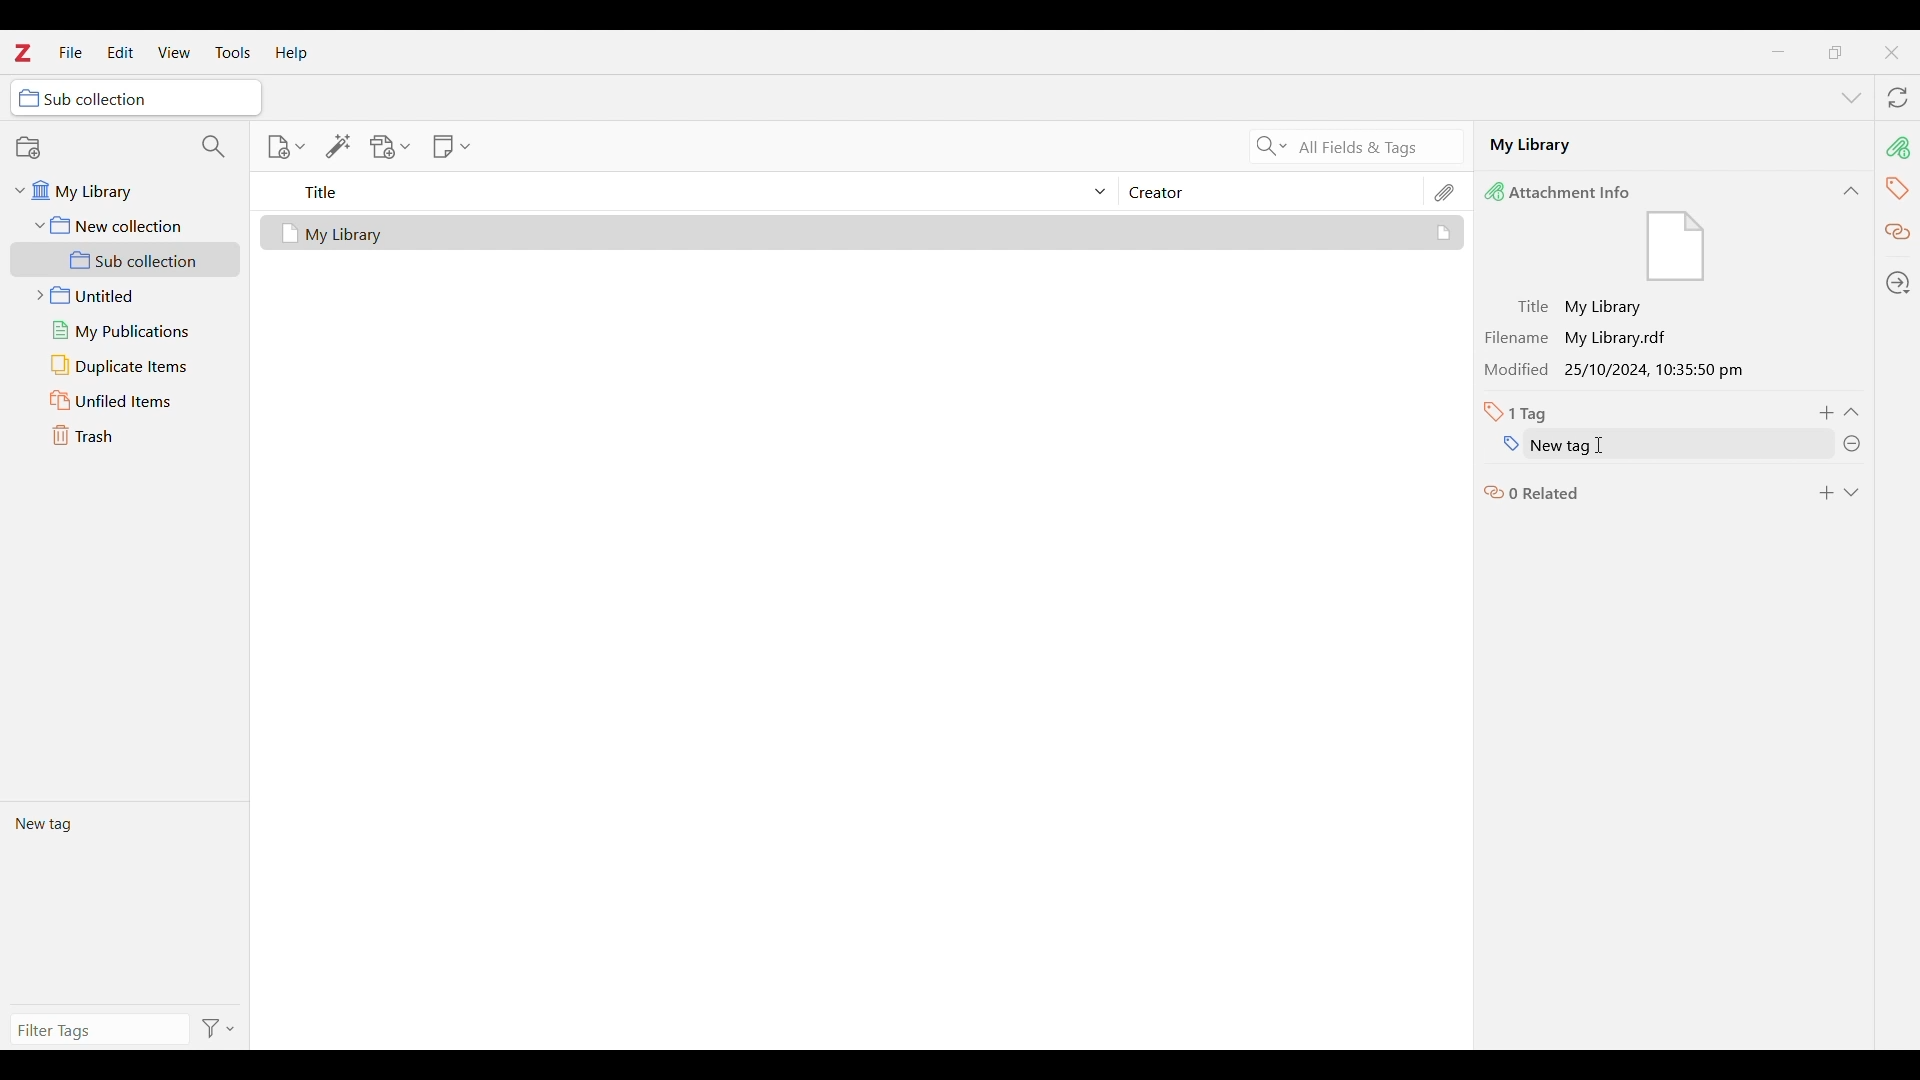  What do you see at coordinates (1582, 337) in the screenshot?
I see `Filename My Library.radt` at bounding box center [1582, 337].